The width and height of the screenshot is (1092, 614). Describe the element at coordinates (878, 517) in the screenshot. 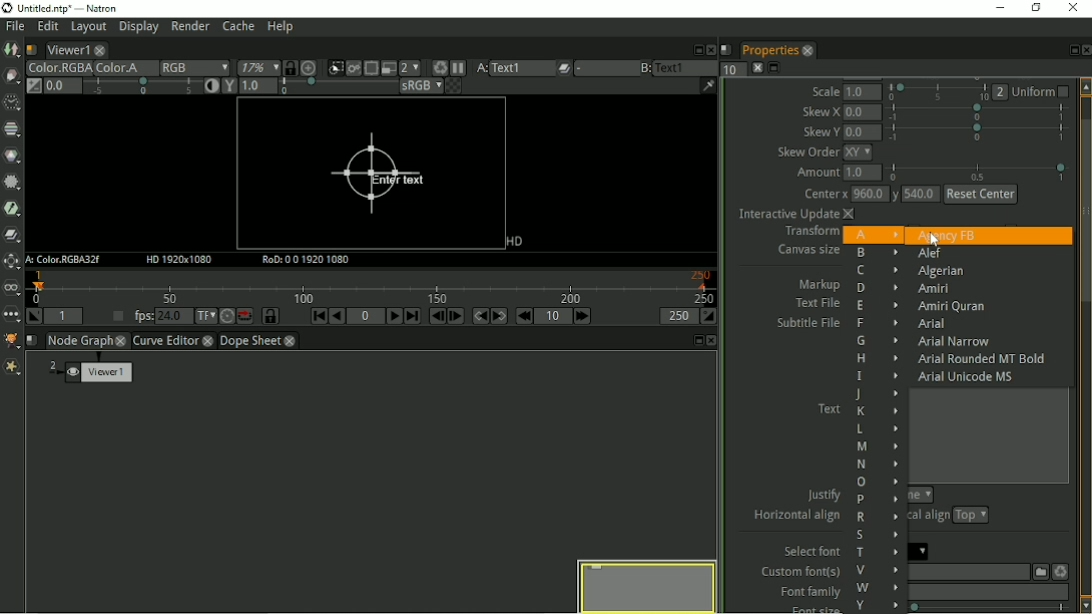

I see `R` at that location.